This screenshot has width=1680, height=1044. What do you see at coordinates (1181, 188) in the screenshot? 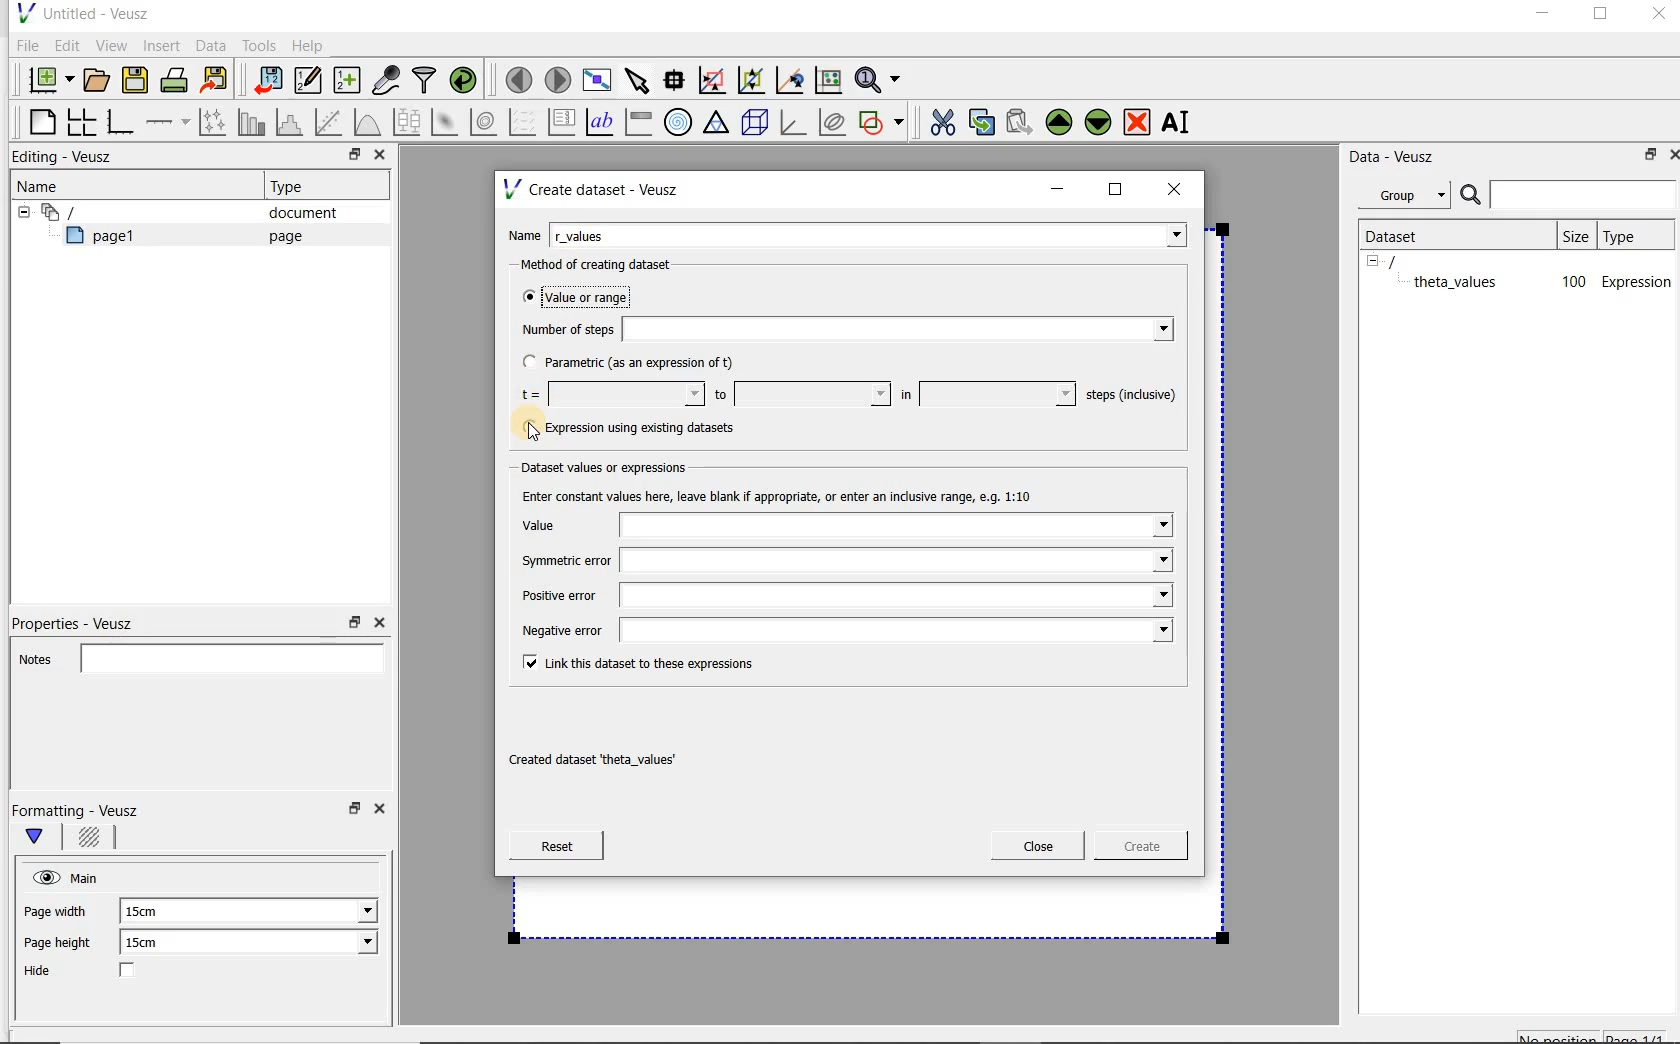
I see `close` at bounding box center [1181, 188].